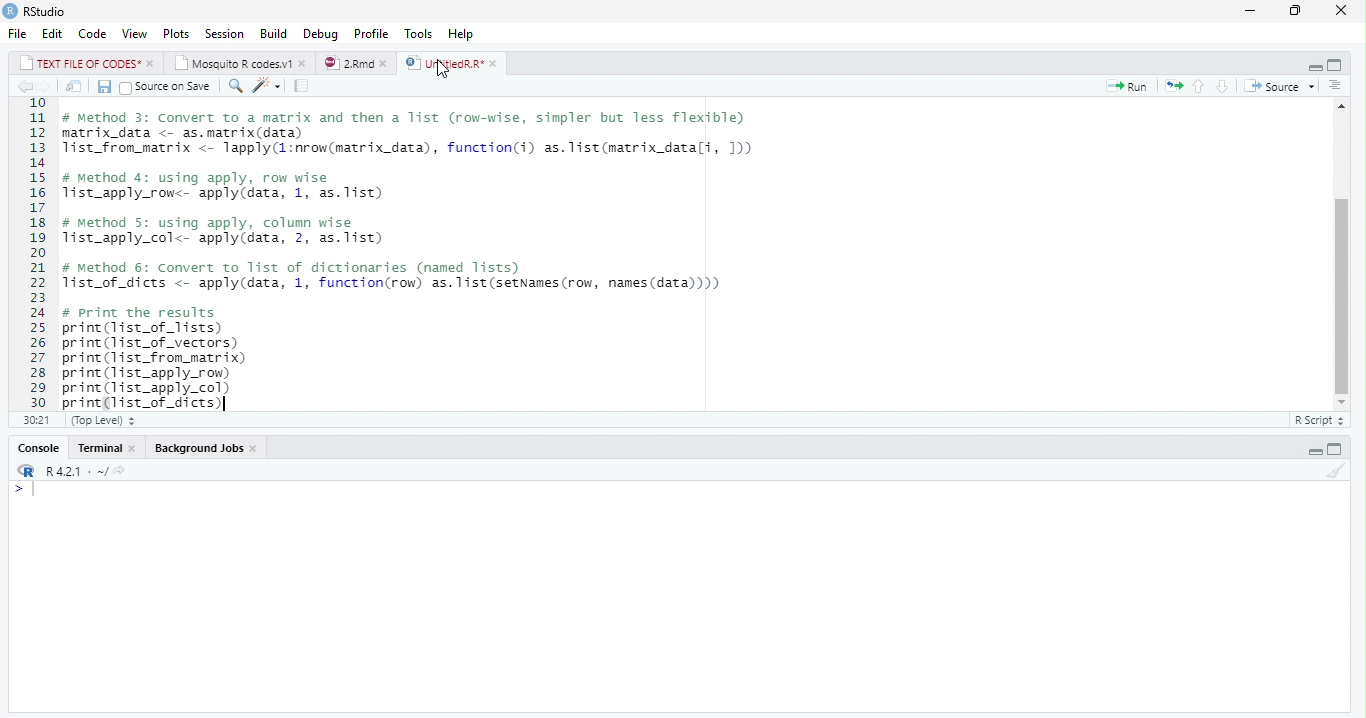 This screenshot has width=1366, height=718. Describe the element at coordinates (54, 33) in the screenshot. I see `Edit` at that location.